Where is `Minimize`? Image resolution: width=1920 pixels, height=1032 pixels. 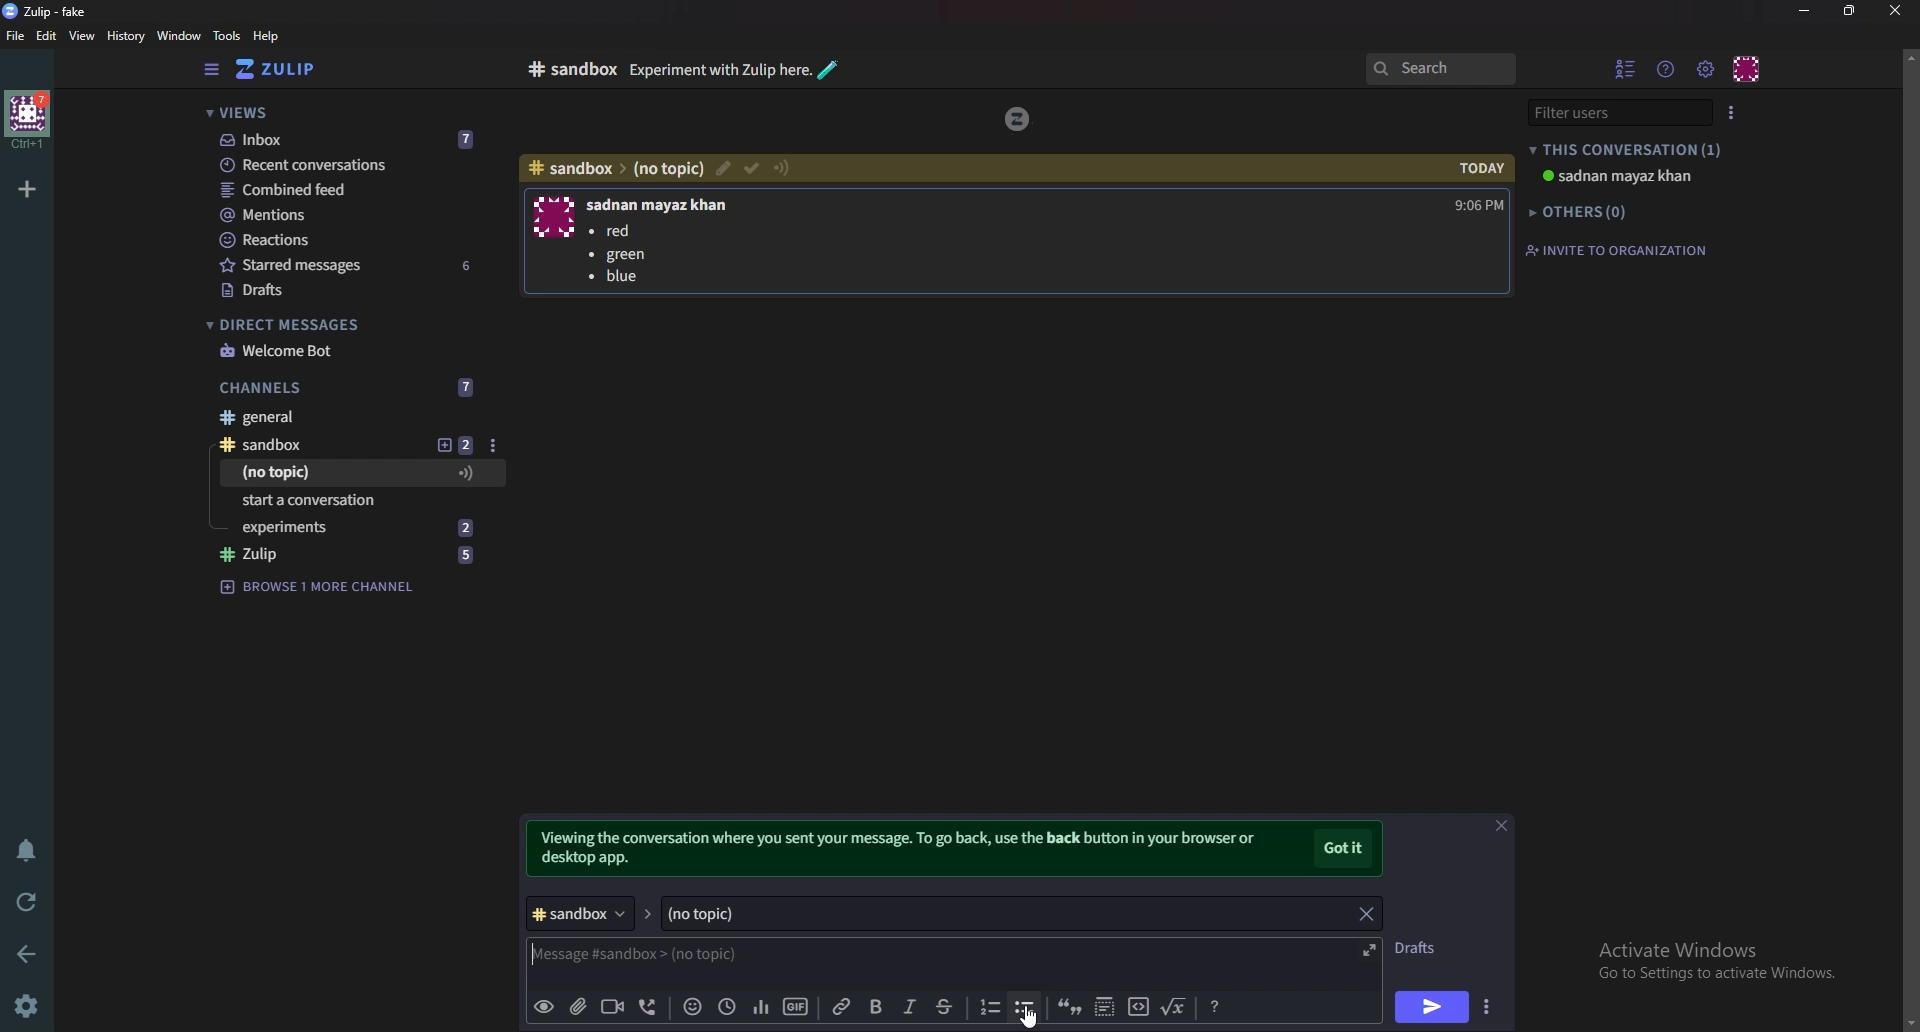 Minimize is located at coordinates (1807, 11).